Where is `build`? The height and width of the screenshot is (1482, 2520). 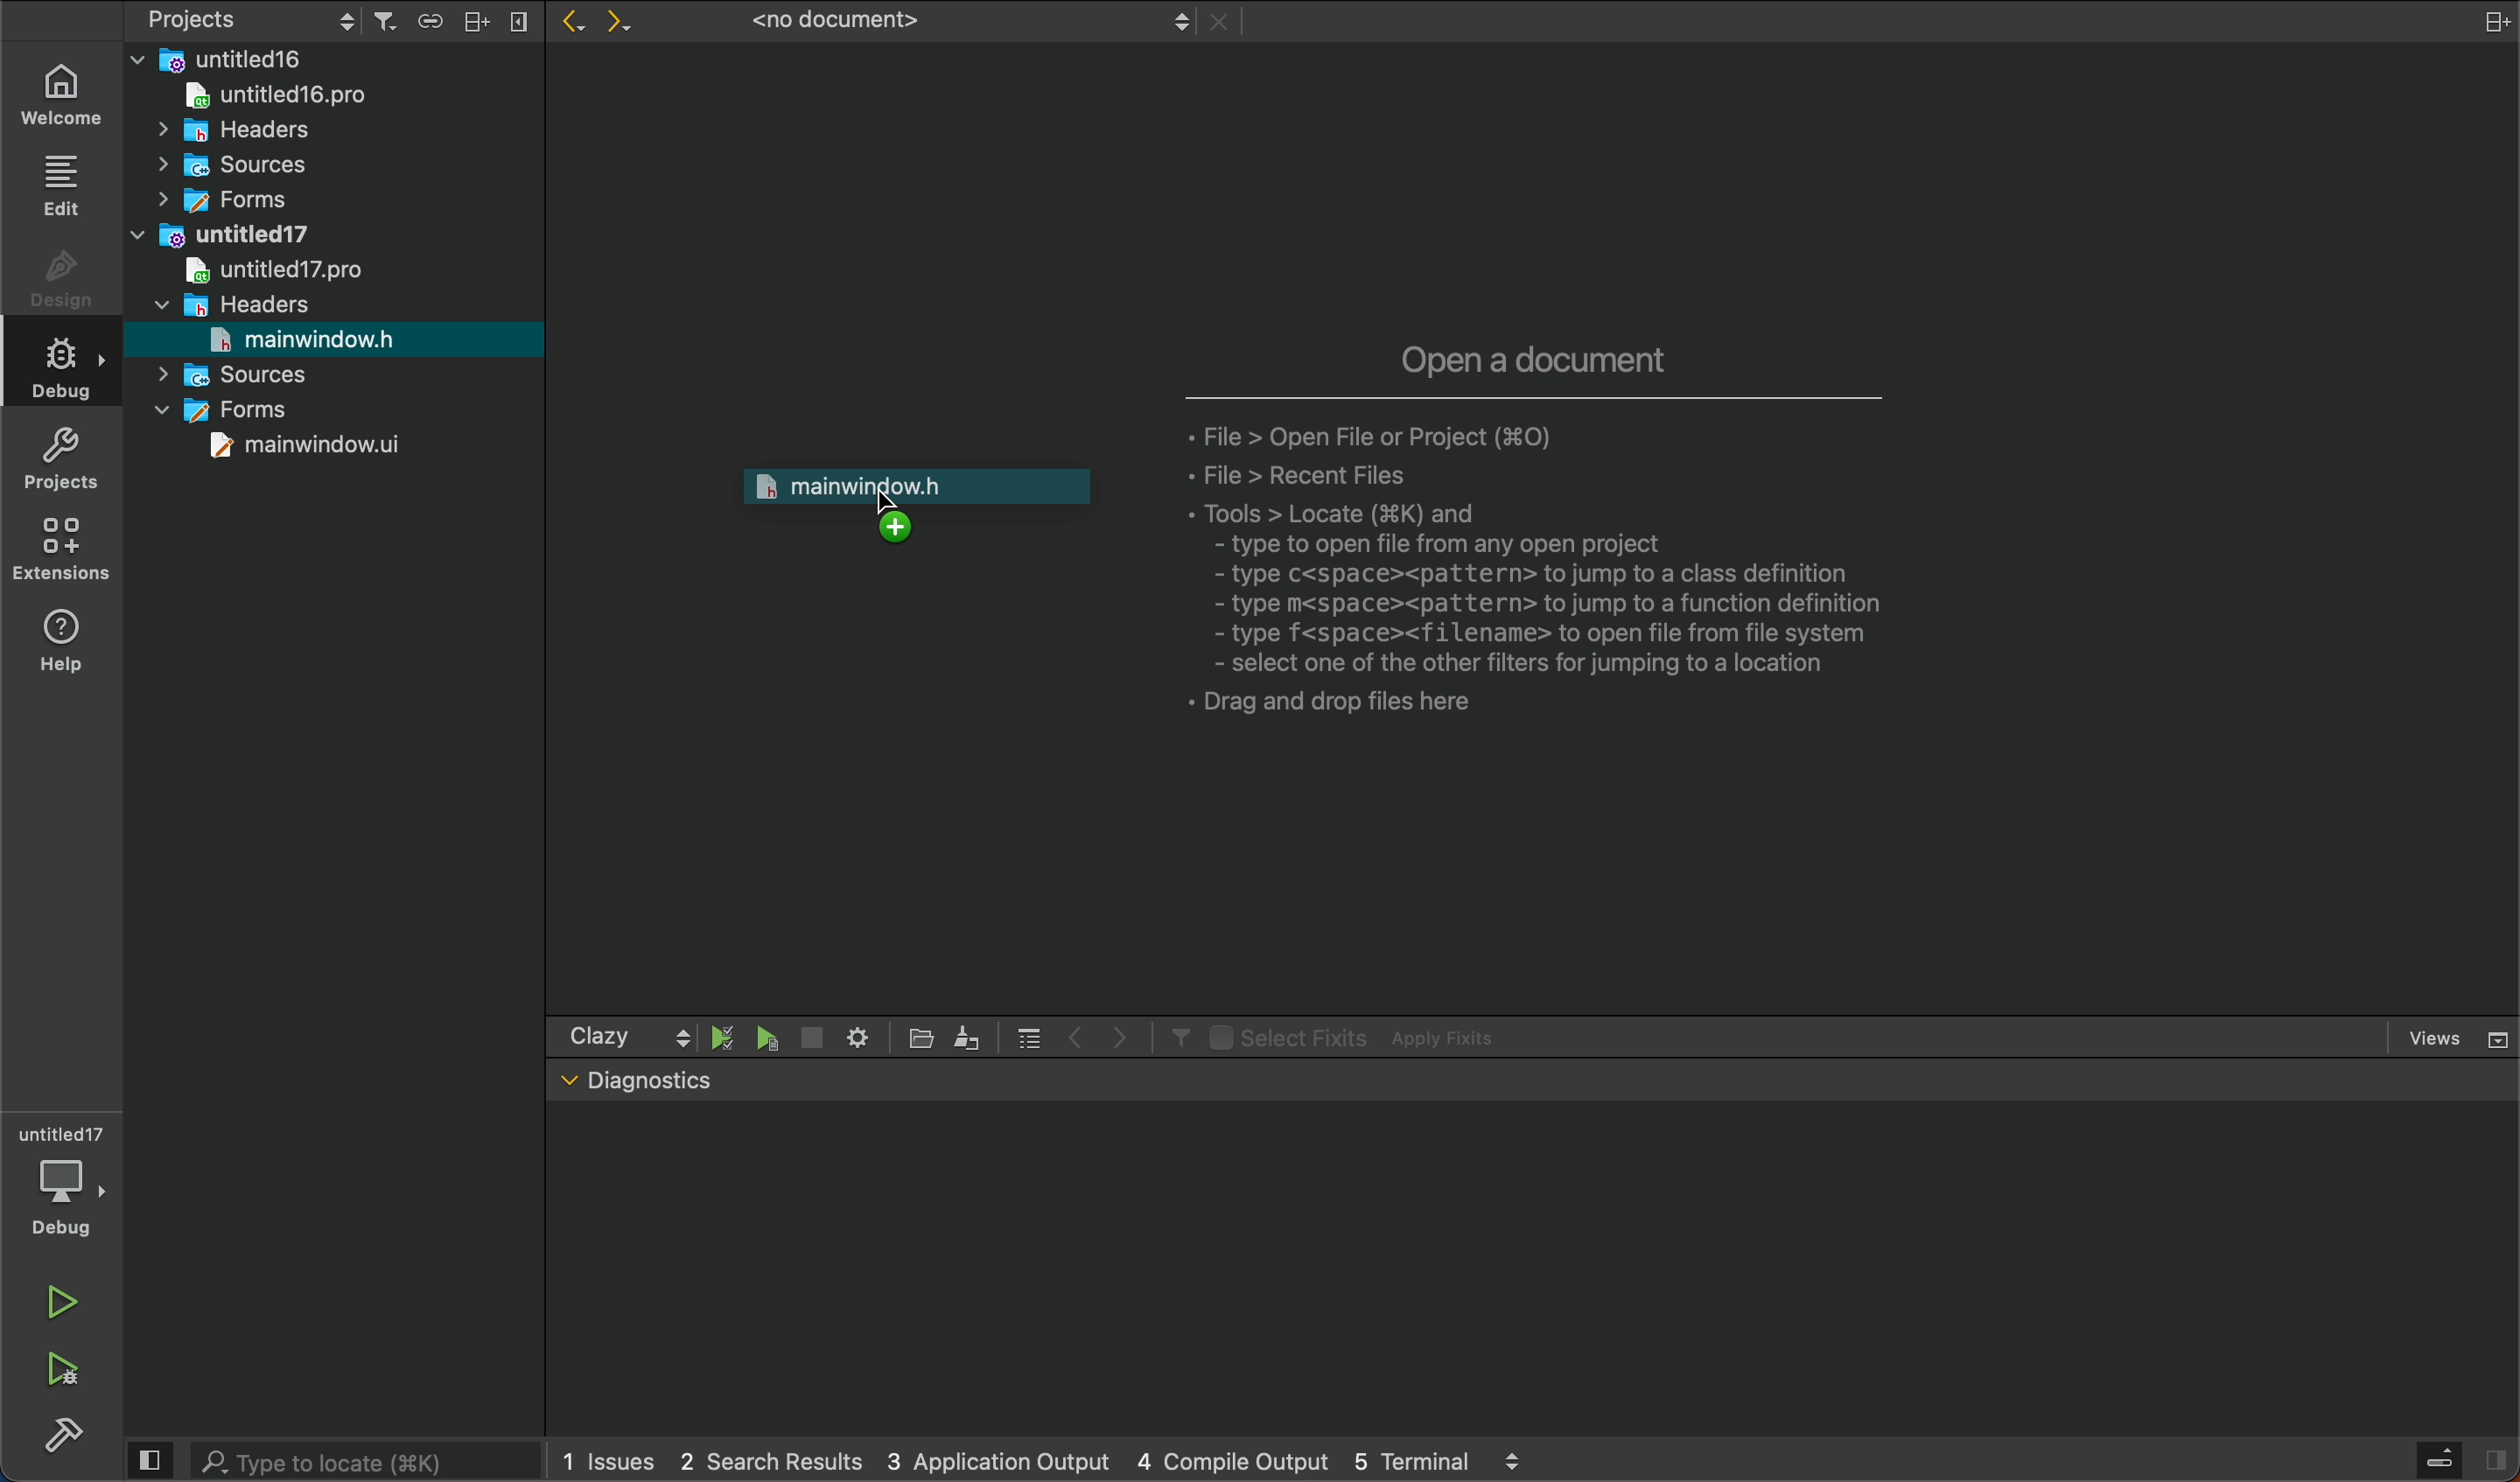
build is located at coordinates (64, 1440).